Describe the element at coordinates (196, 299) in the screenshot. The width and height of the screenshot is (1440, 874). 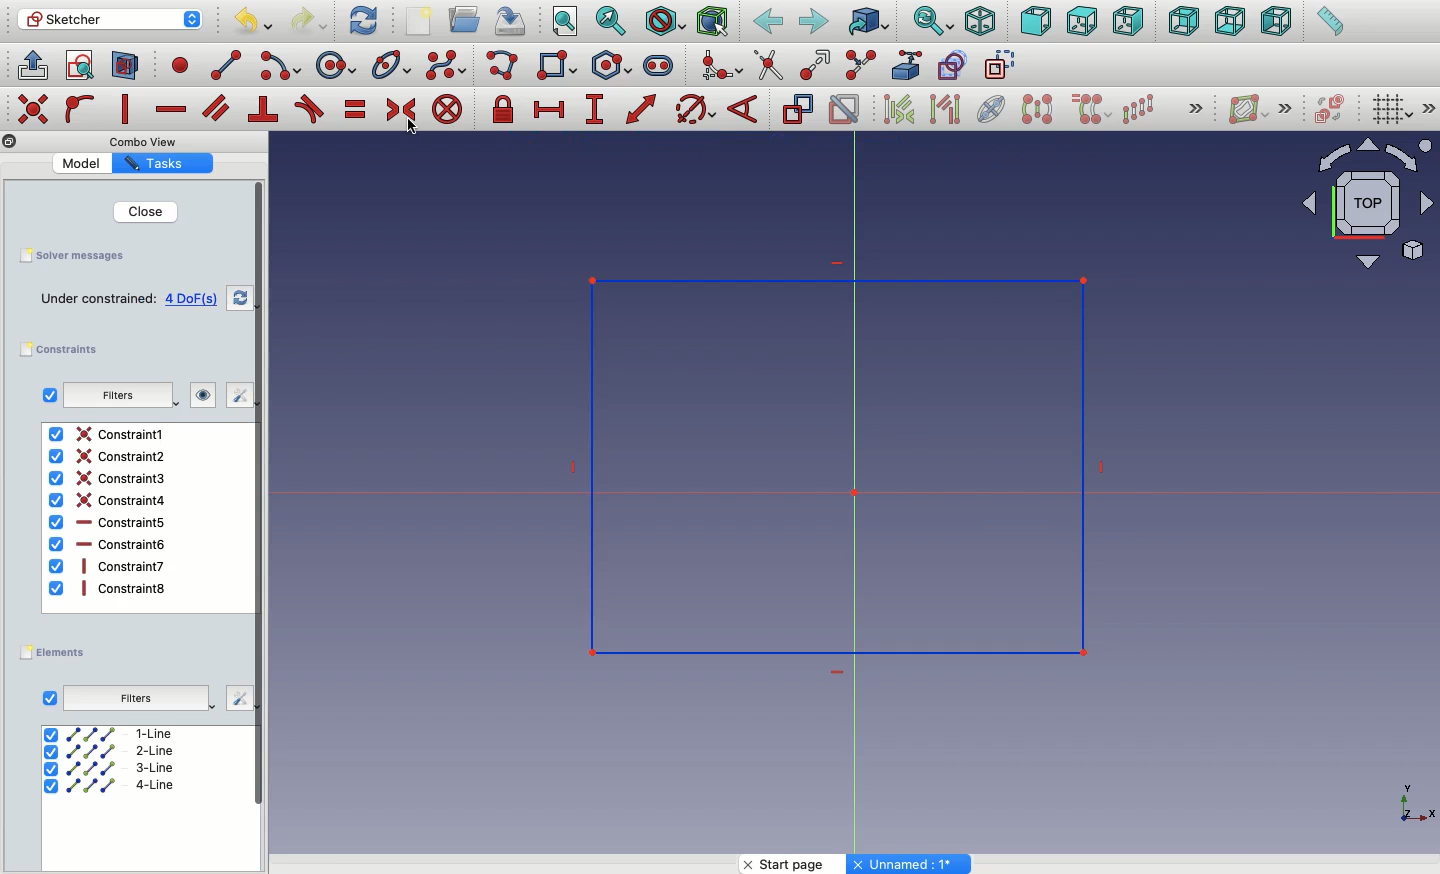
I see `4 DoFs` at that location.